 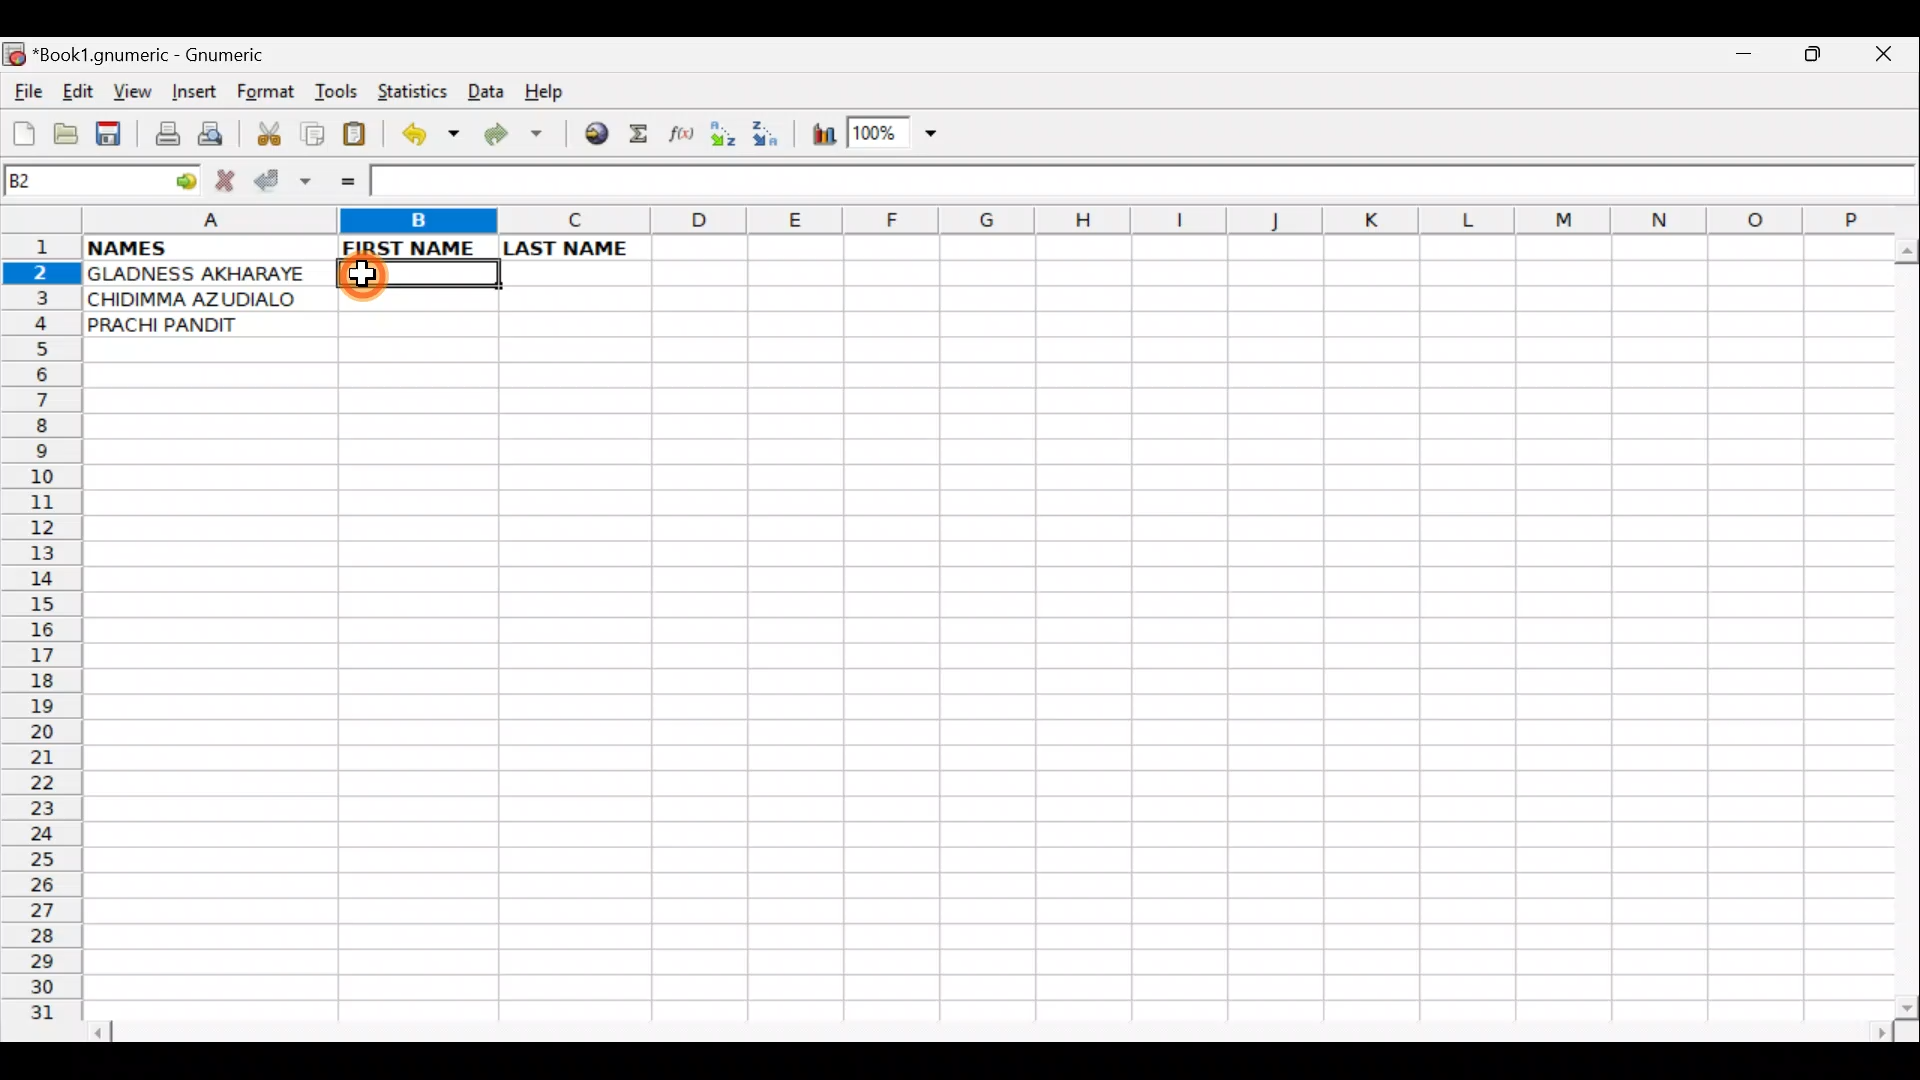 What do you see at coordinates (994, 1029) in the screenshot?
I see `Scroll bar` at bounding box center [994, 1029].